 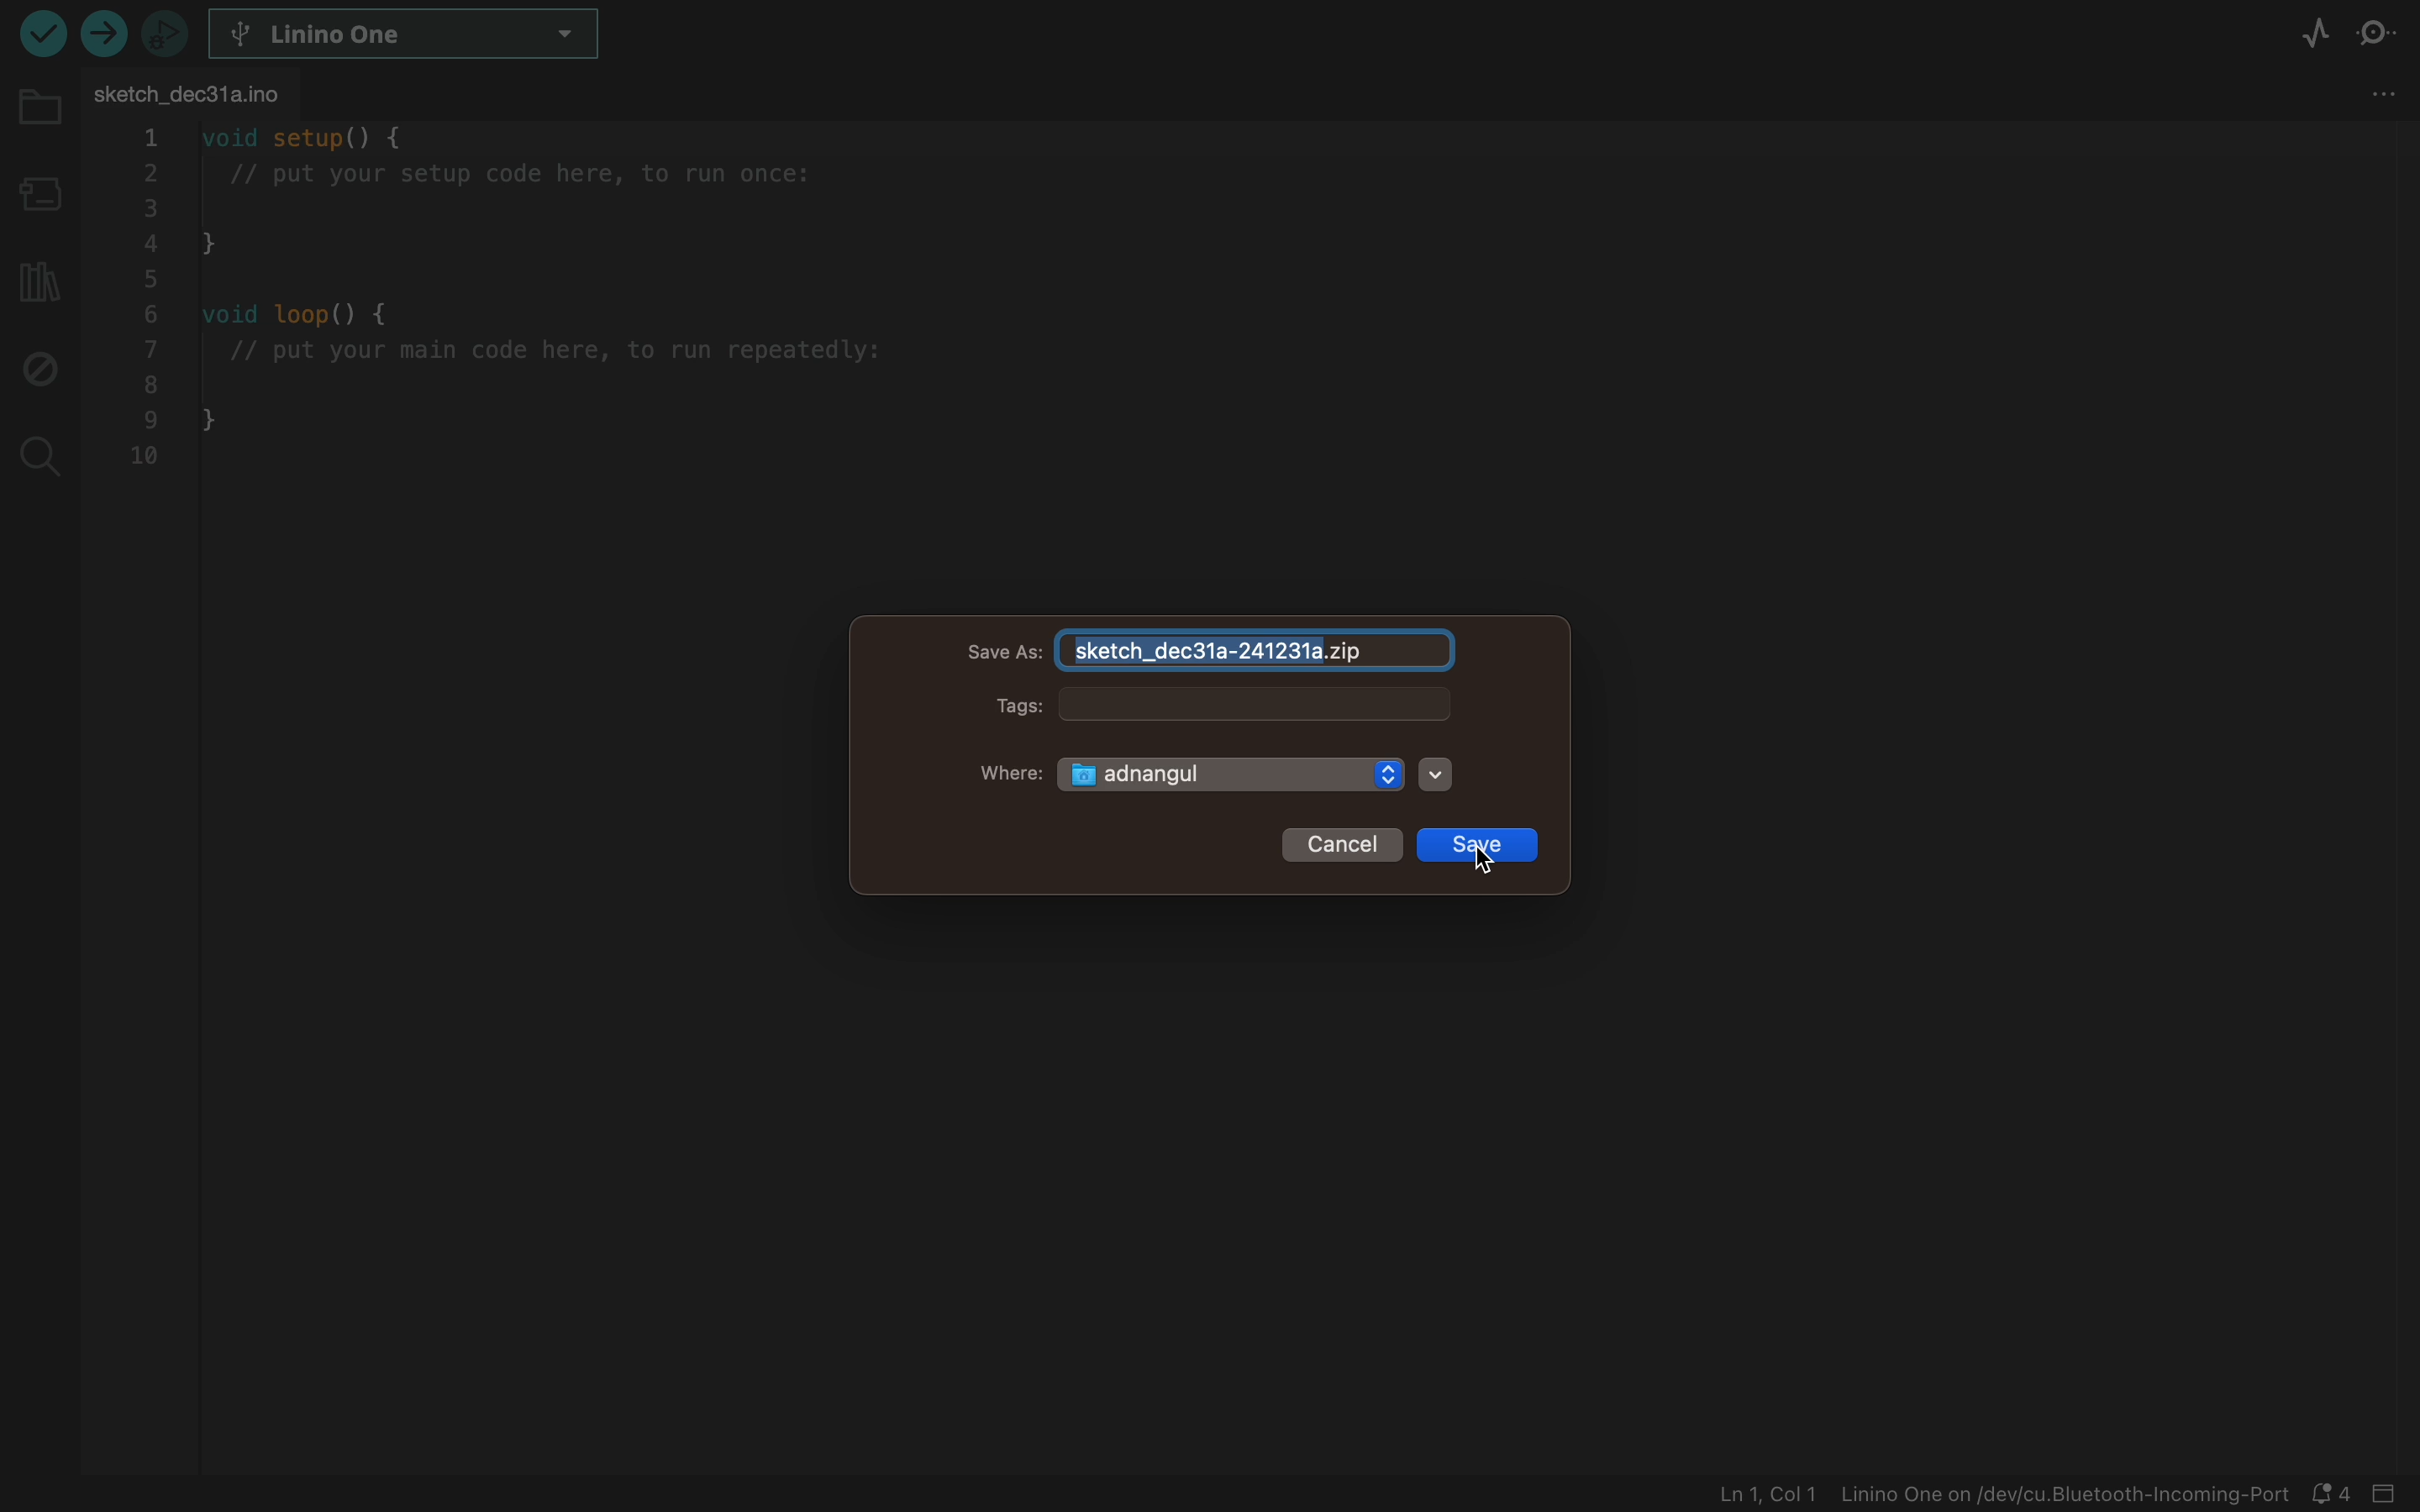 I want to click on More Menu, so click(x=2383, y=104).